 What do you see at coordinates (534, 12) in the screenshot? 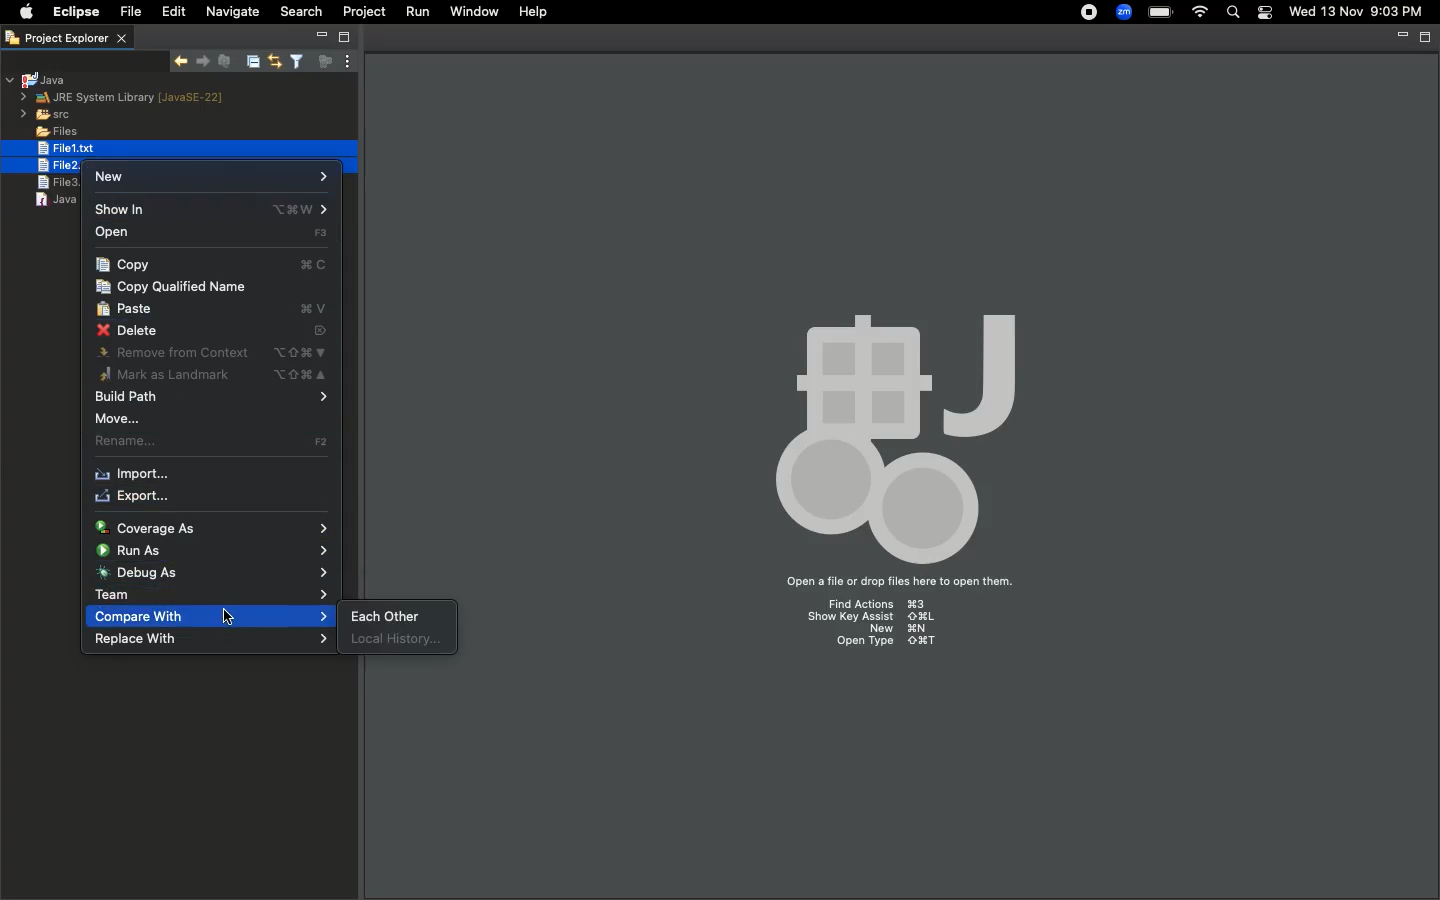
I see `Help` at bounding box center [534, 12].